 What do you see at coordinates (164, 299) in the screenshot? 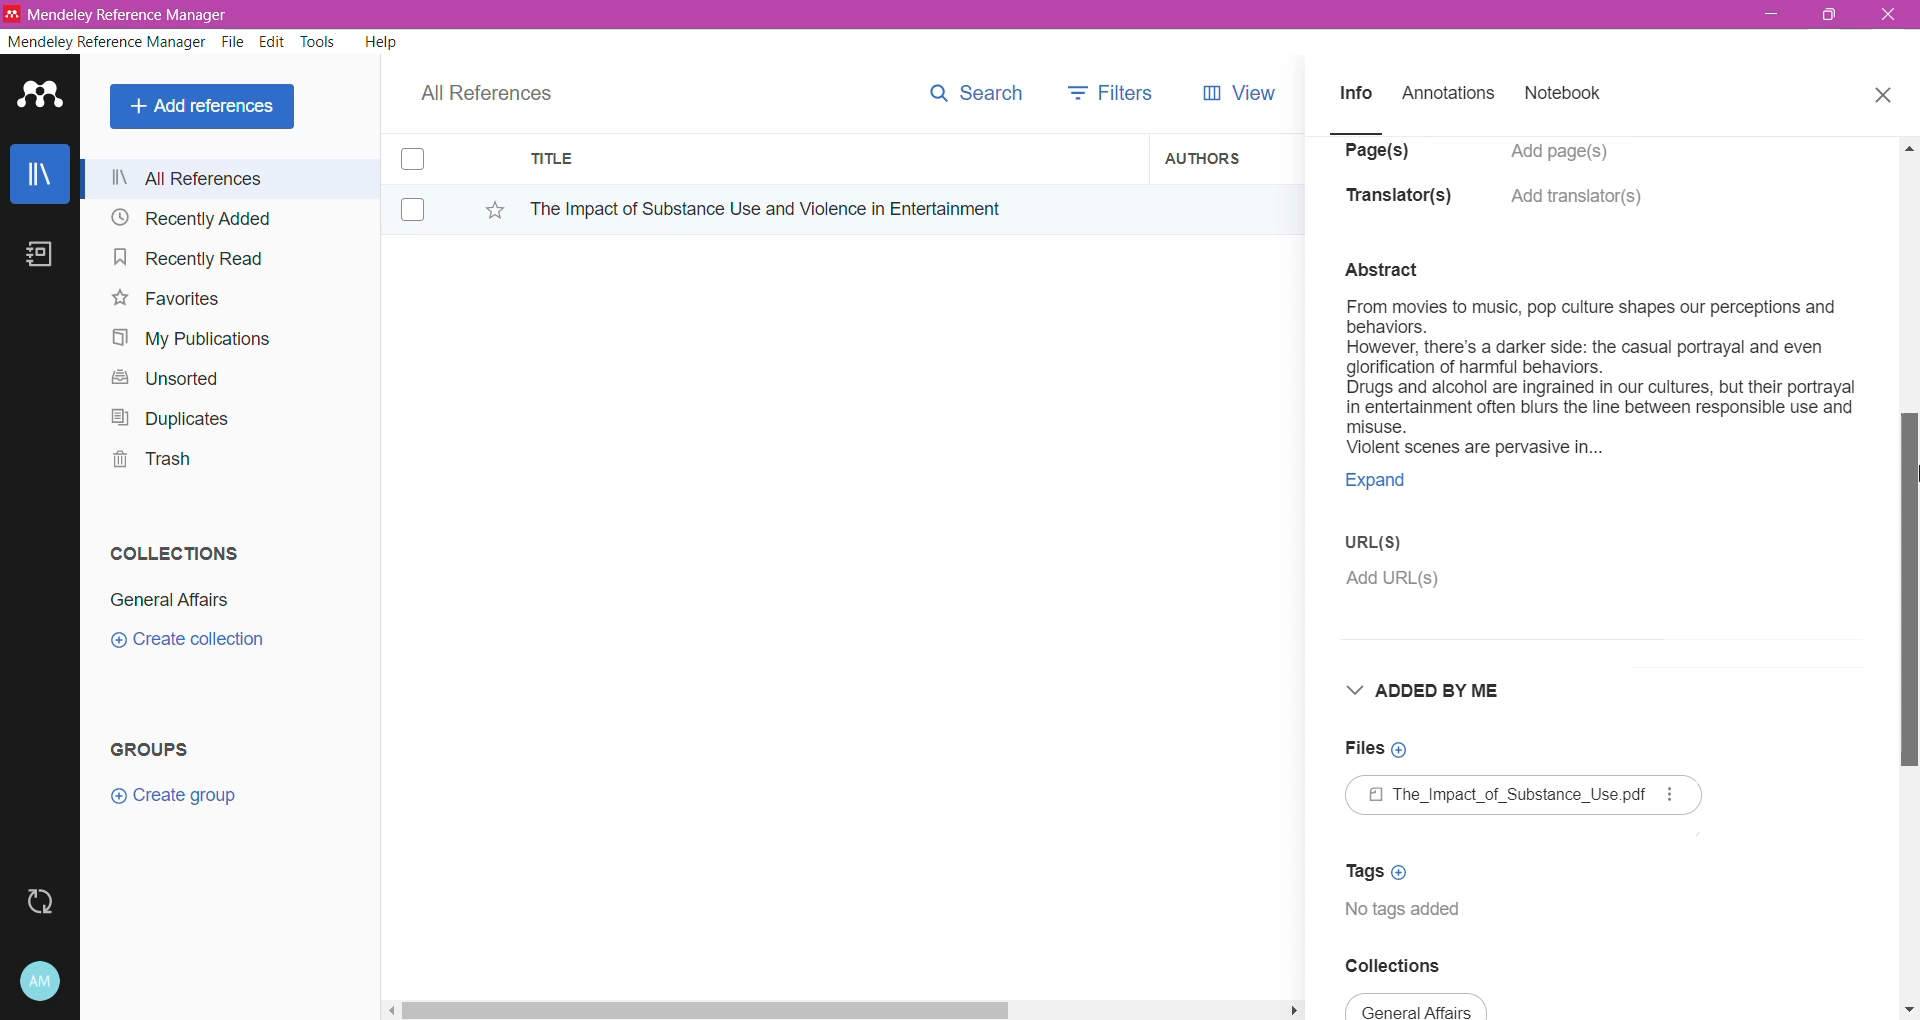
I see `Favorites` at bounding box center [164, 299].